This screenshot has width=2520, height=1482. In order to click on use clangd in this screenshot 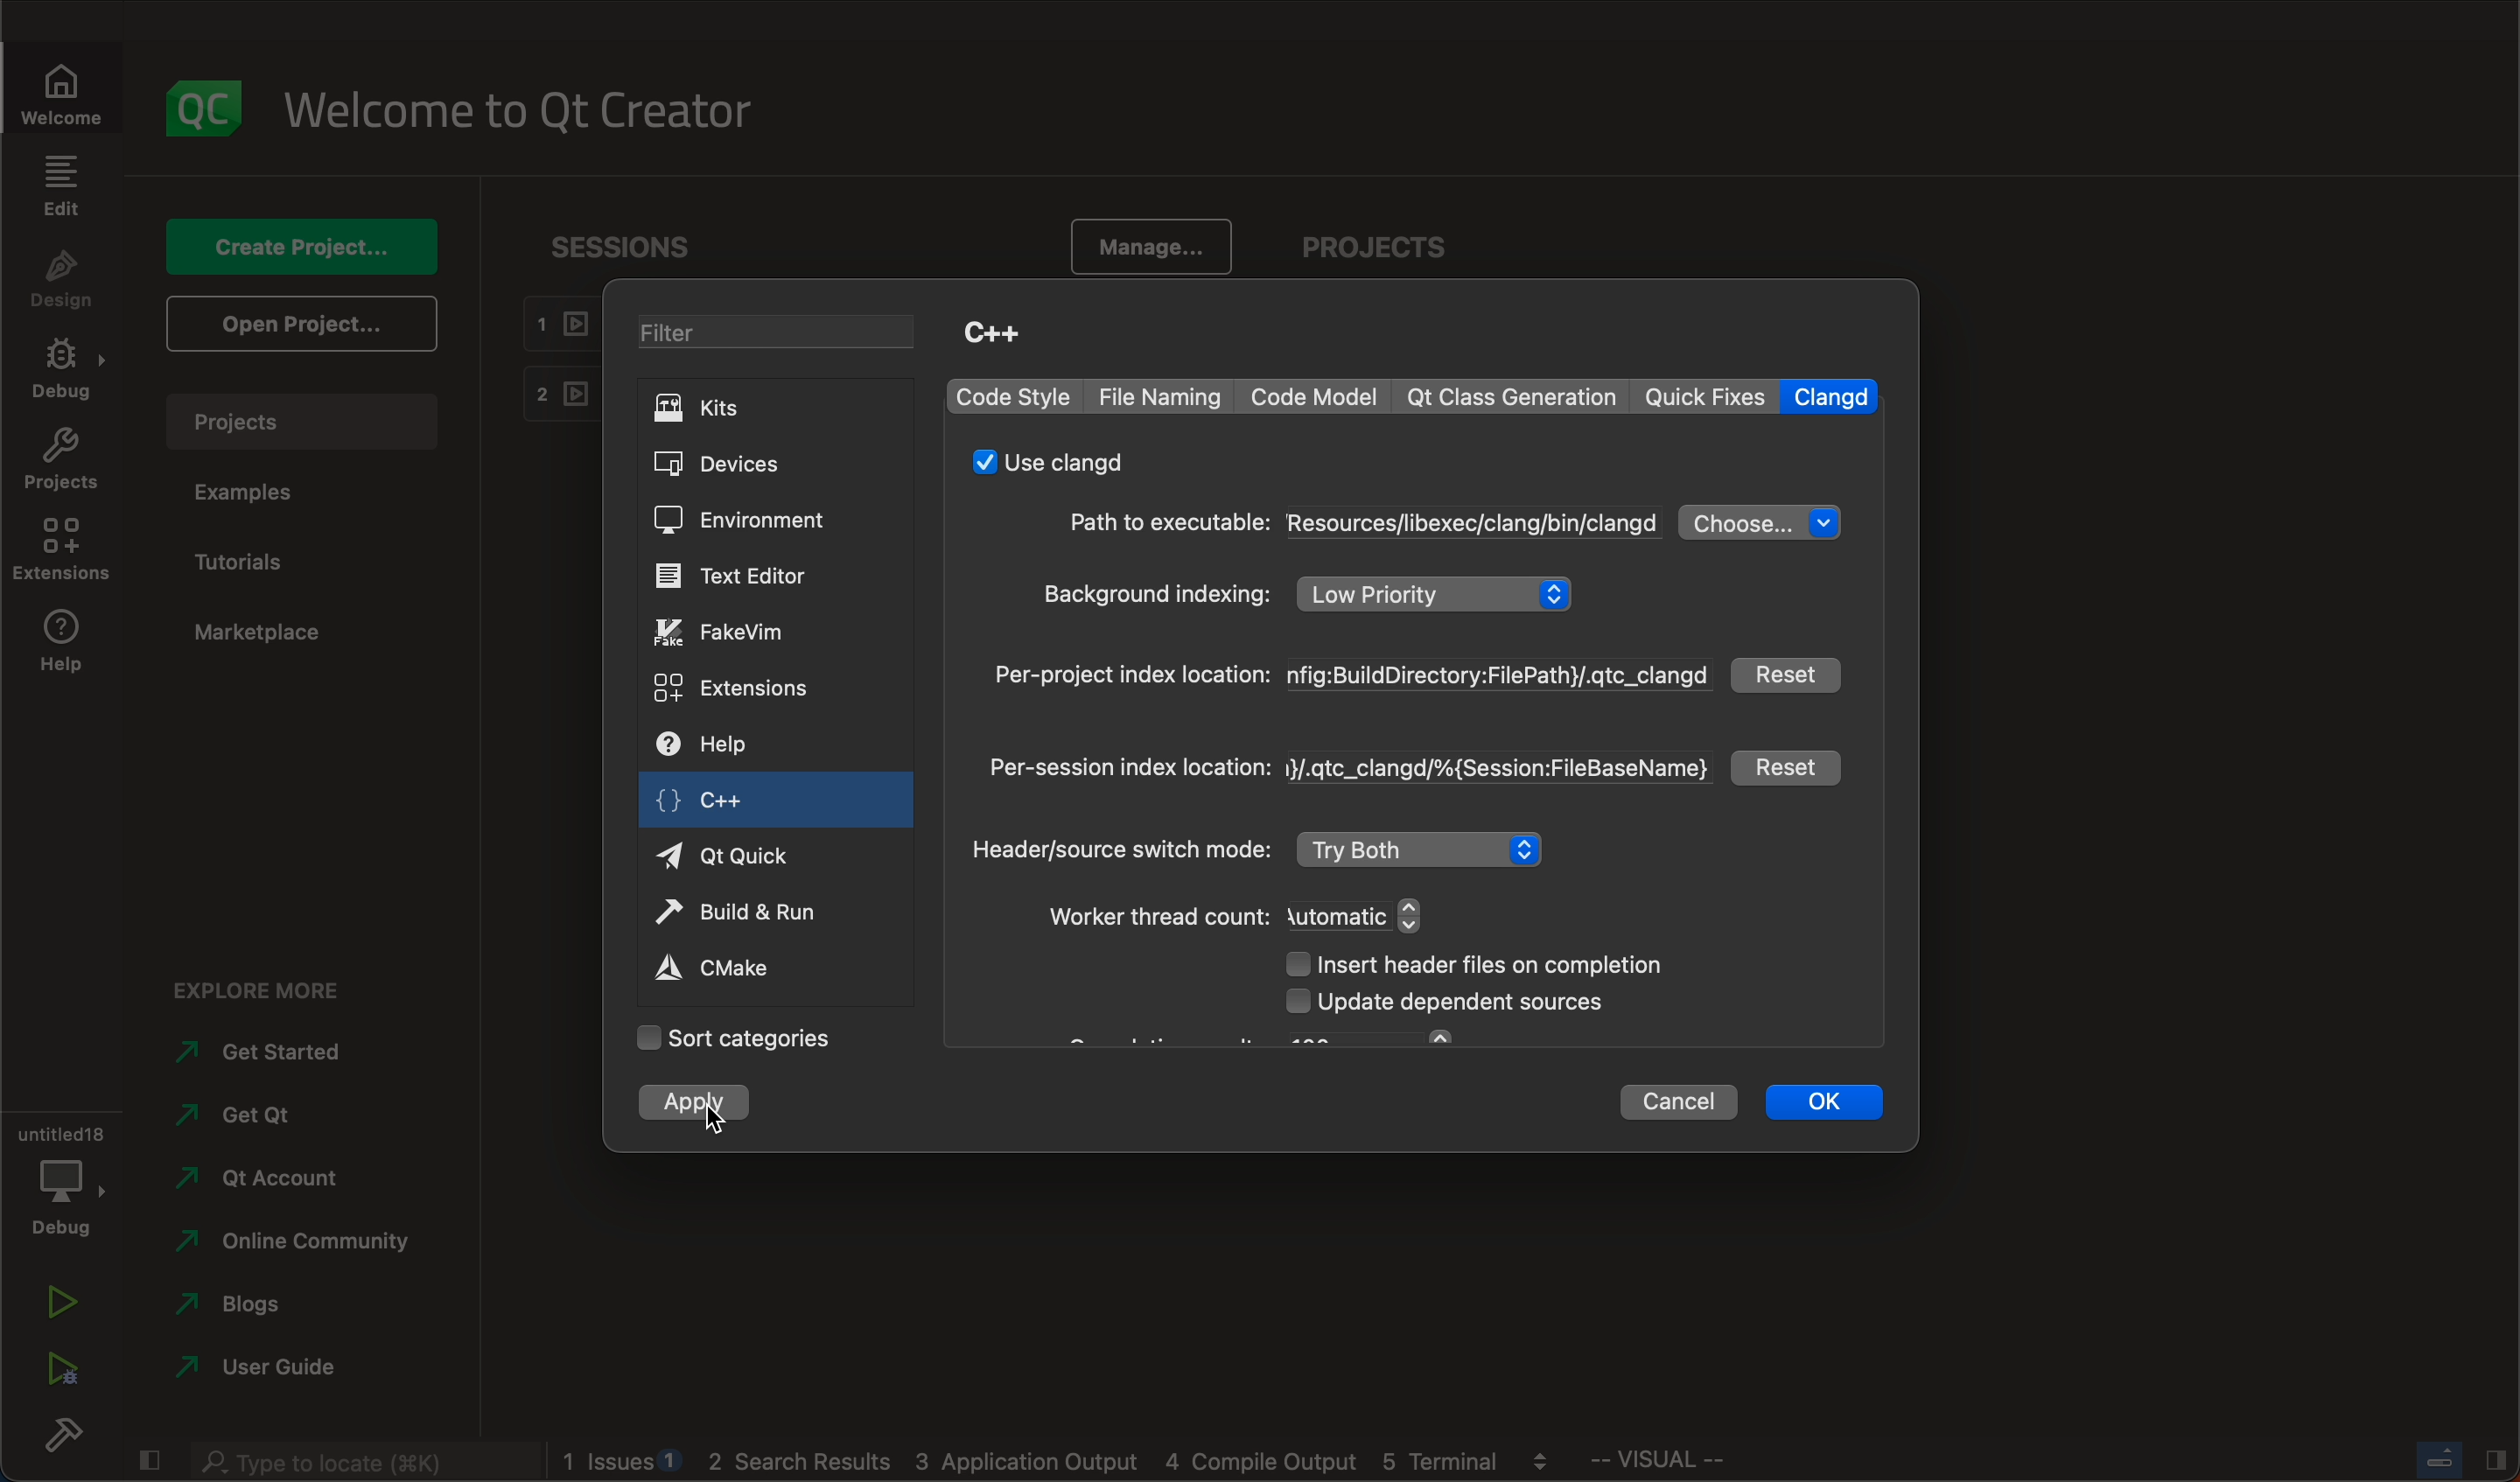, I will do `click(1053, 465)`.